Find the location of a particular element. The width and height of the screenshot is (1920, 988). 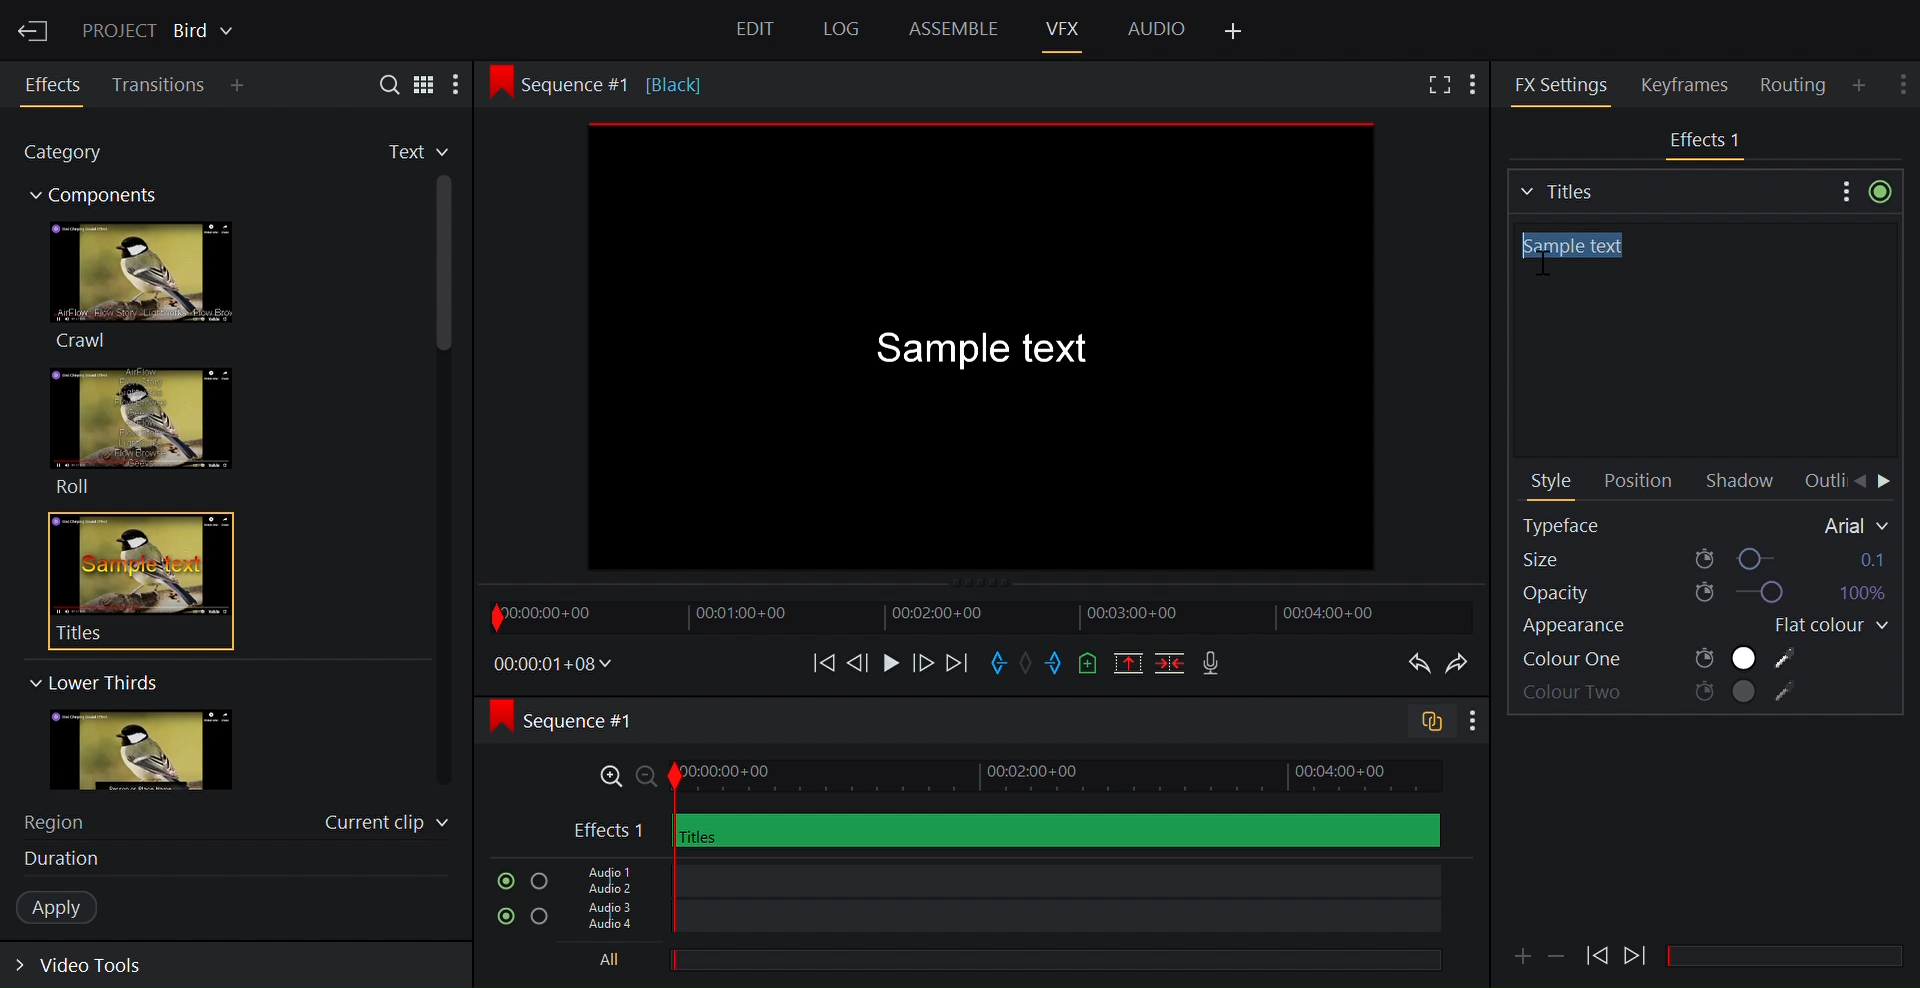

cursor is located at coordinates (1541, 266).